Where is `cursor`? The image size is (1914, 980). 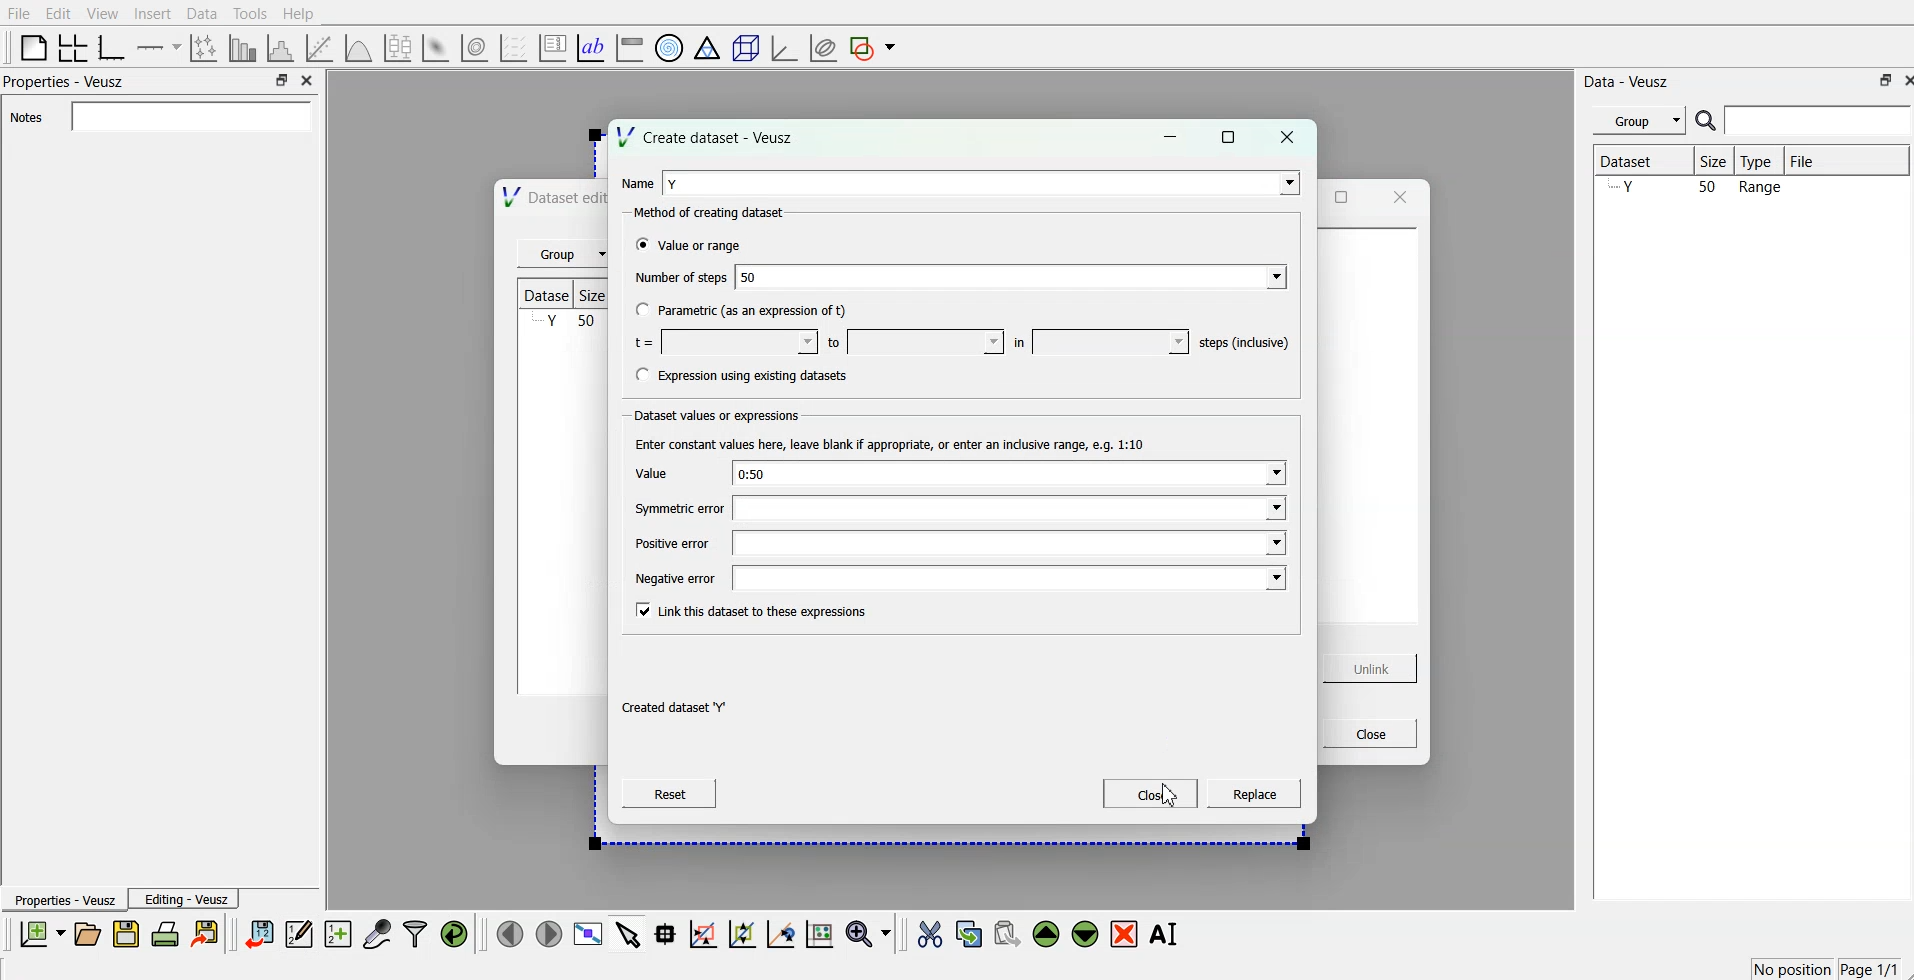
cursor is located at coordinates (1172, 800).